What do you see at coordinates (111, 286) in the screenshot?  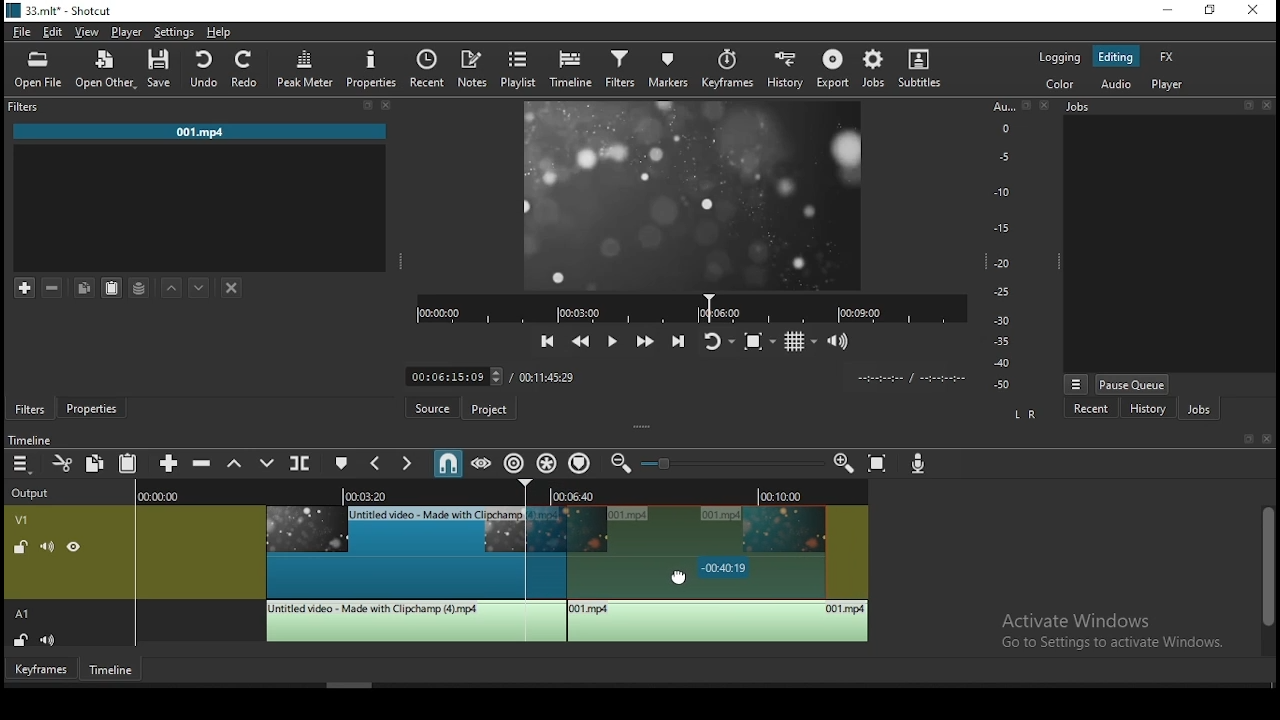 I see `paste filter` at bounding box center [111, 286].